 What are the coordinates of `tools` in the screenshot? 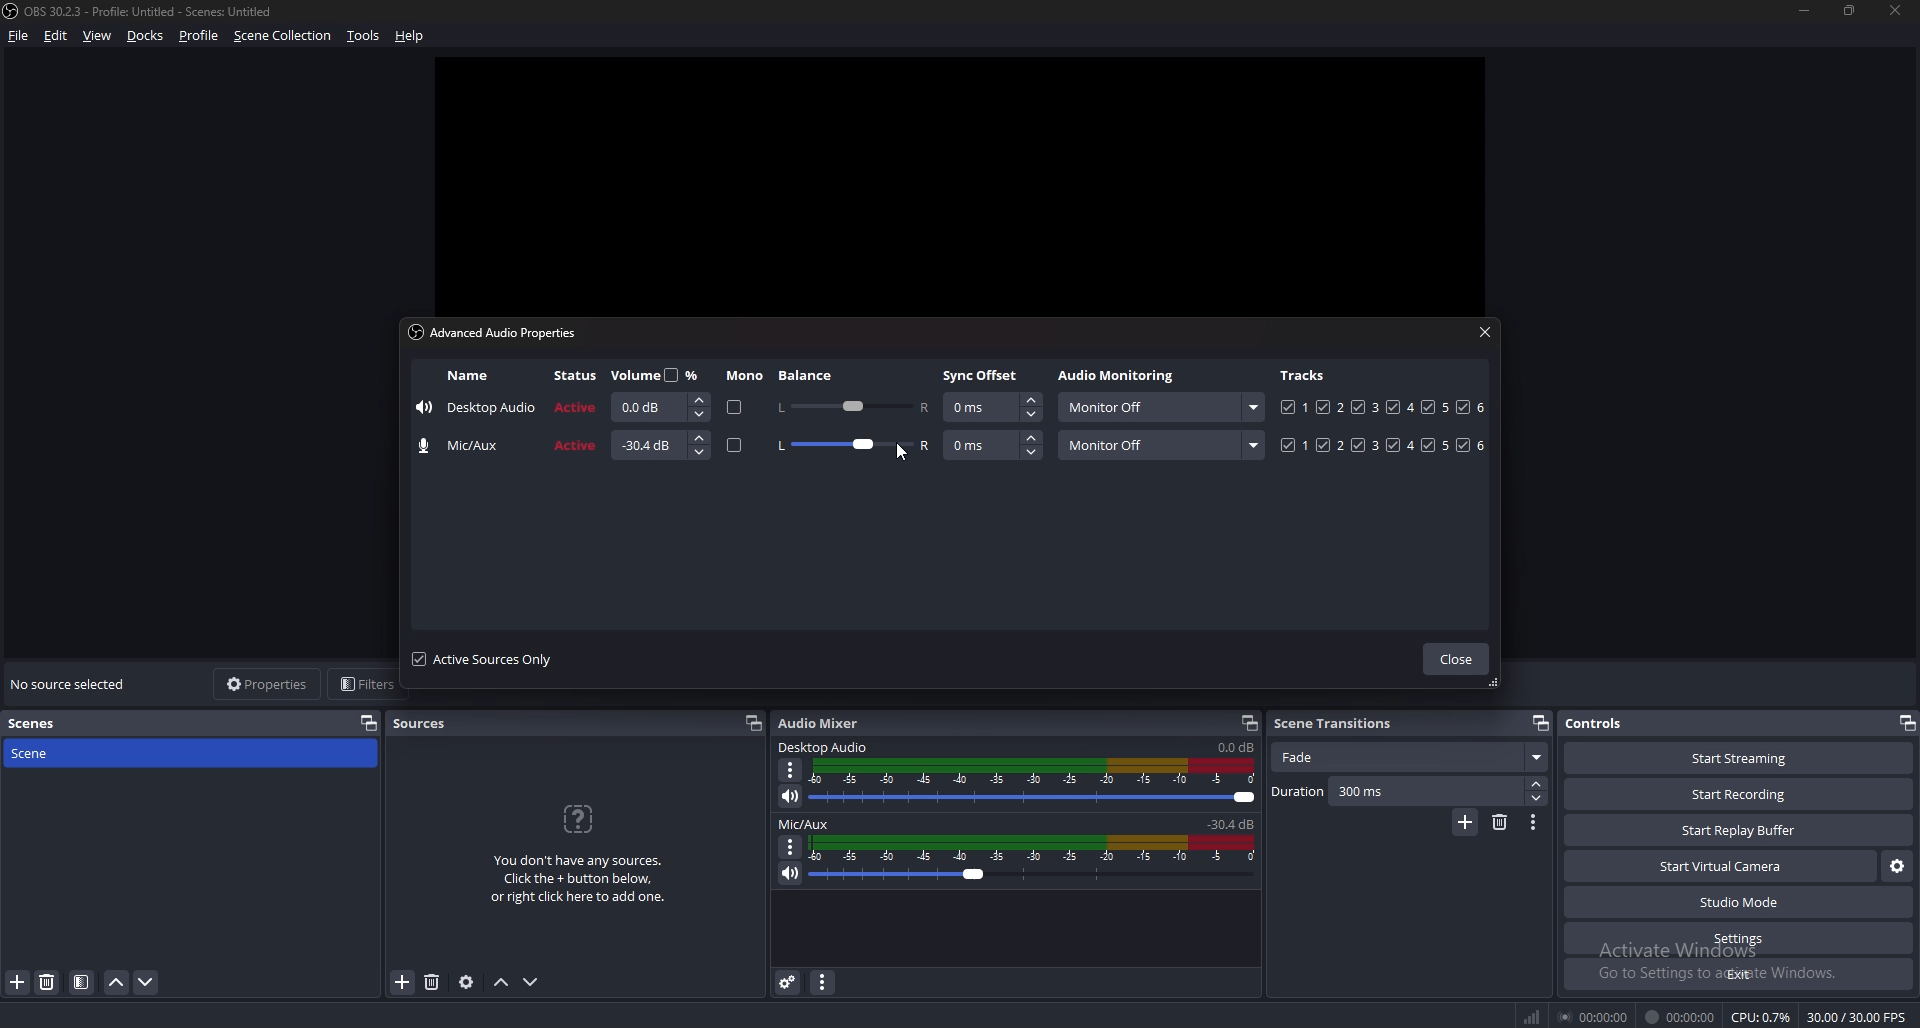 It's located at (365, 35).